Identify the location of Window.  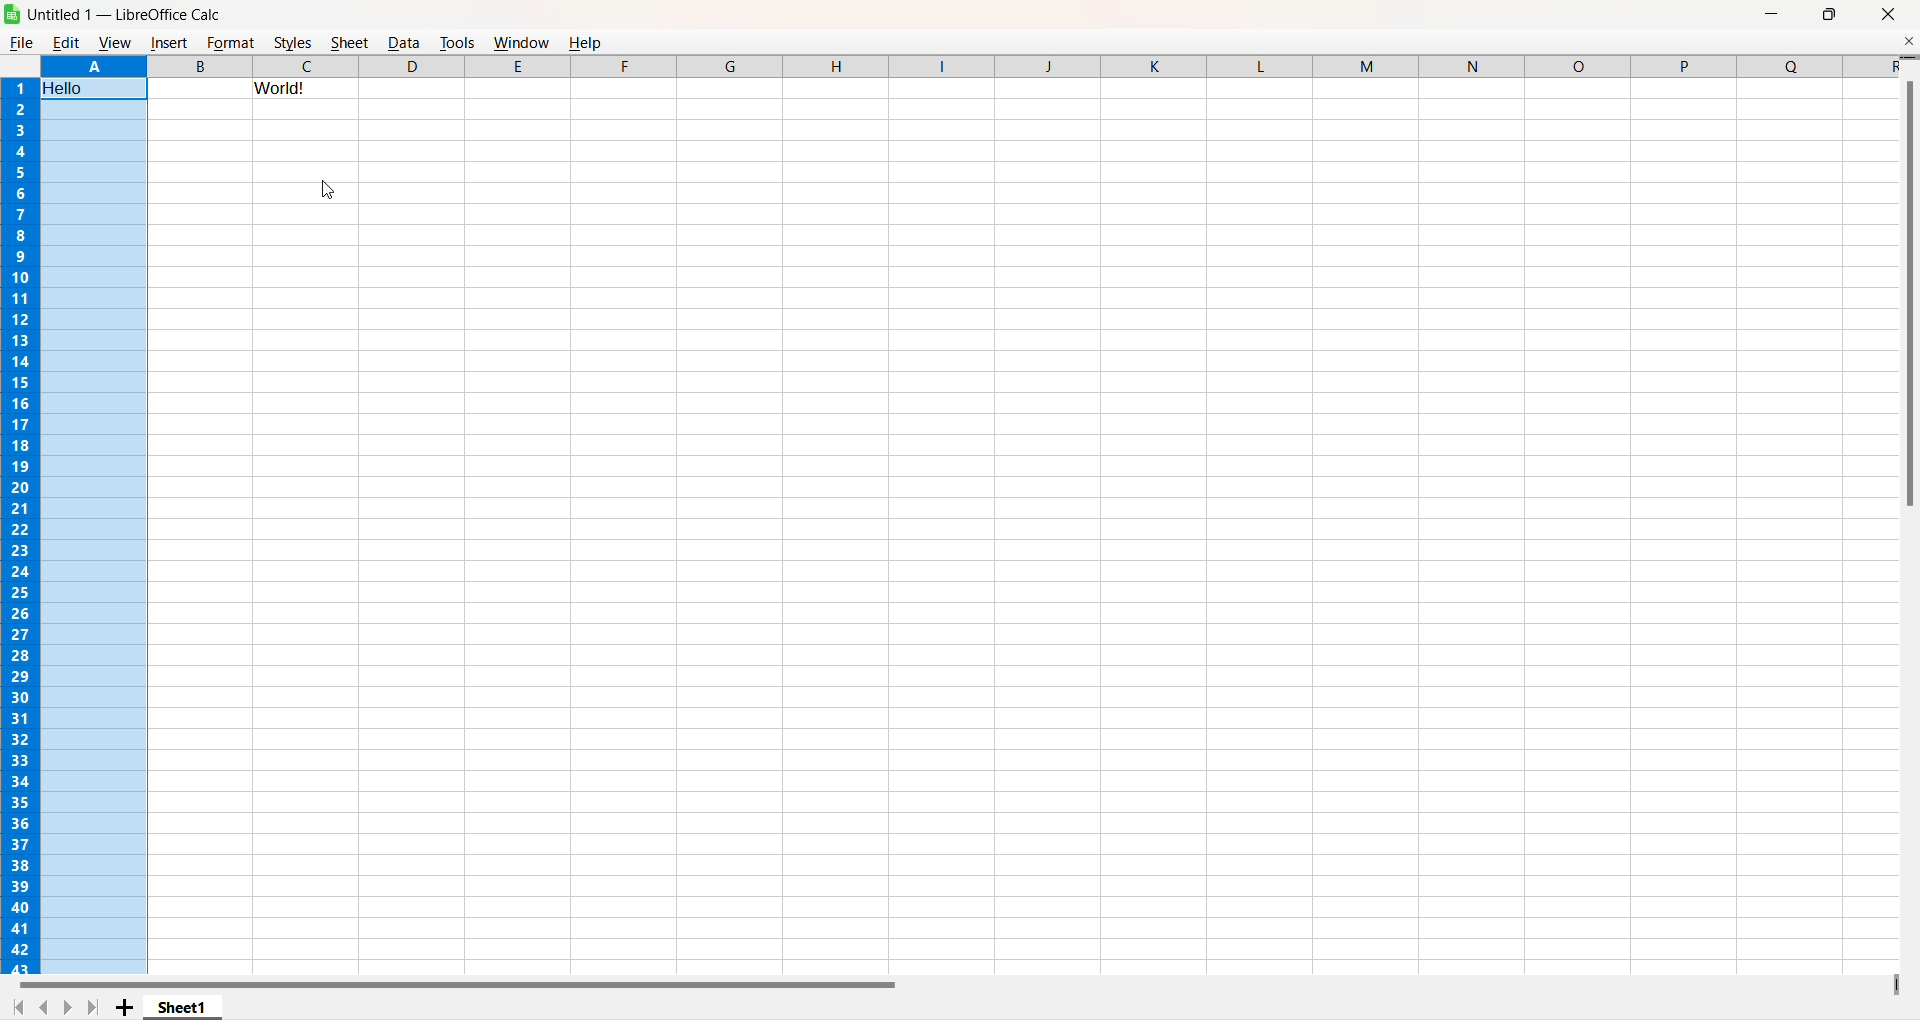
(521, 41).